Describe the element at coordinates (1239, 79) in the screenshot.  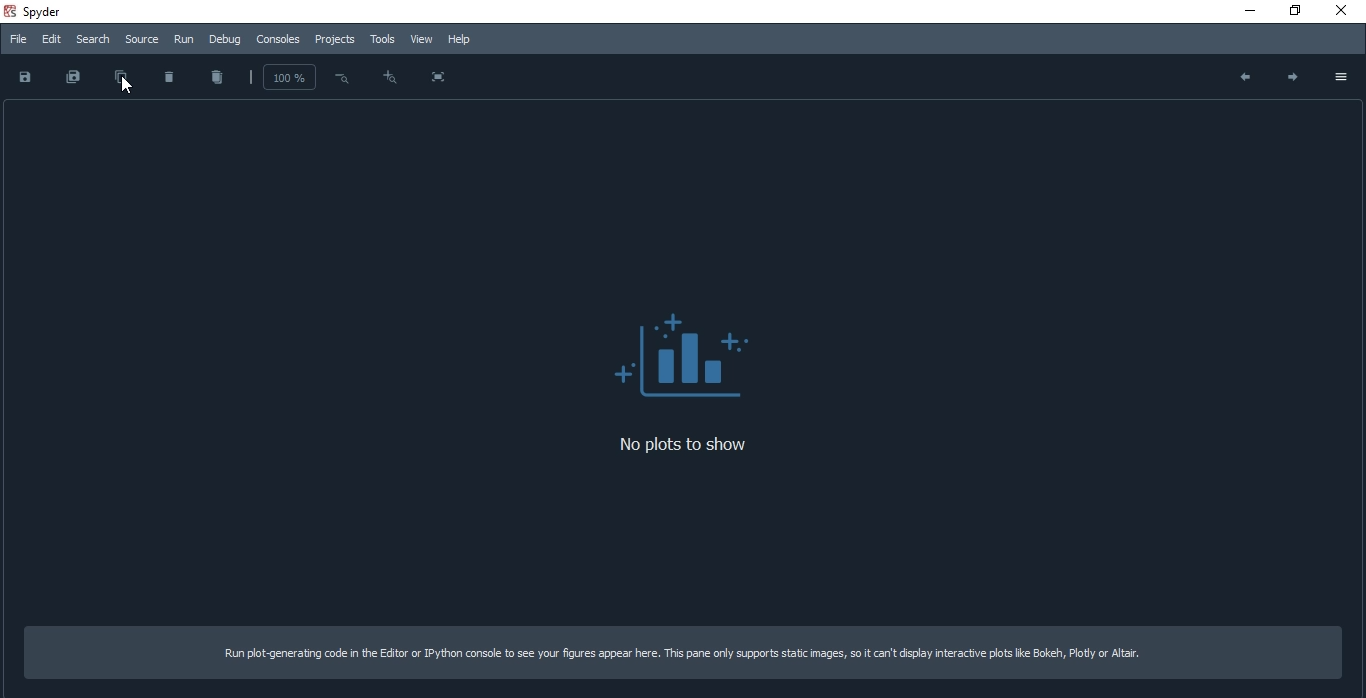
I see `previous plot` at that location.